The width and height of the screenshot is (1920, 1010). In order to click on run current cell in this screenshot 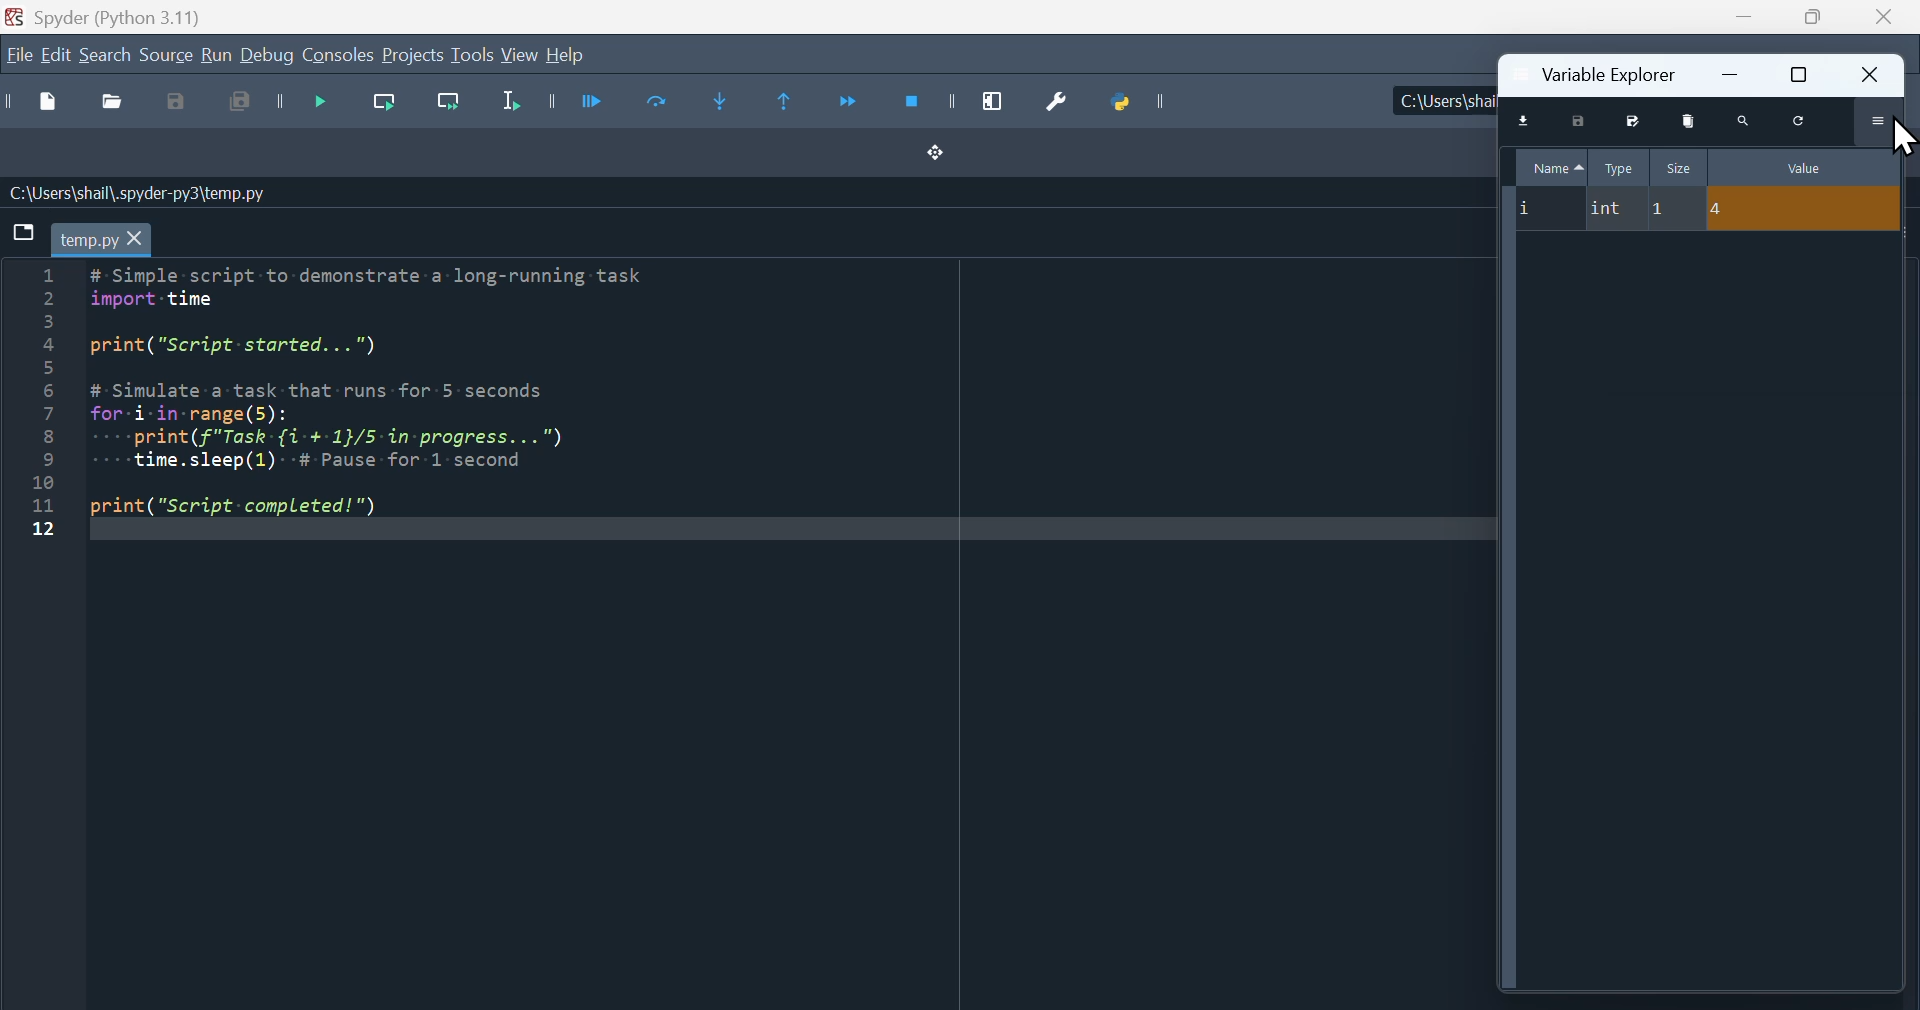, I will do `click(649, 106)`.